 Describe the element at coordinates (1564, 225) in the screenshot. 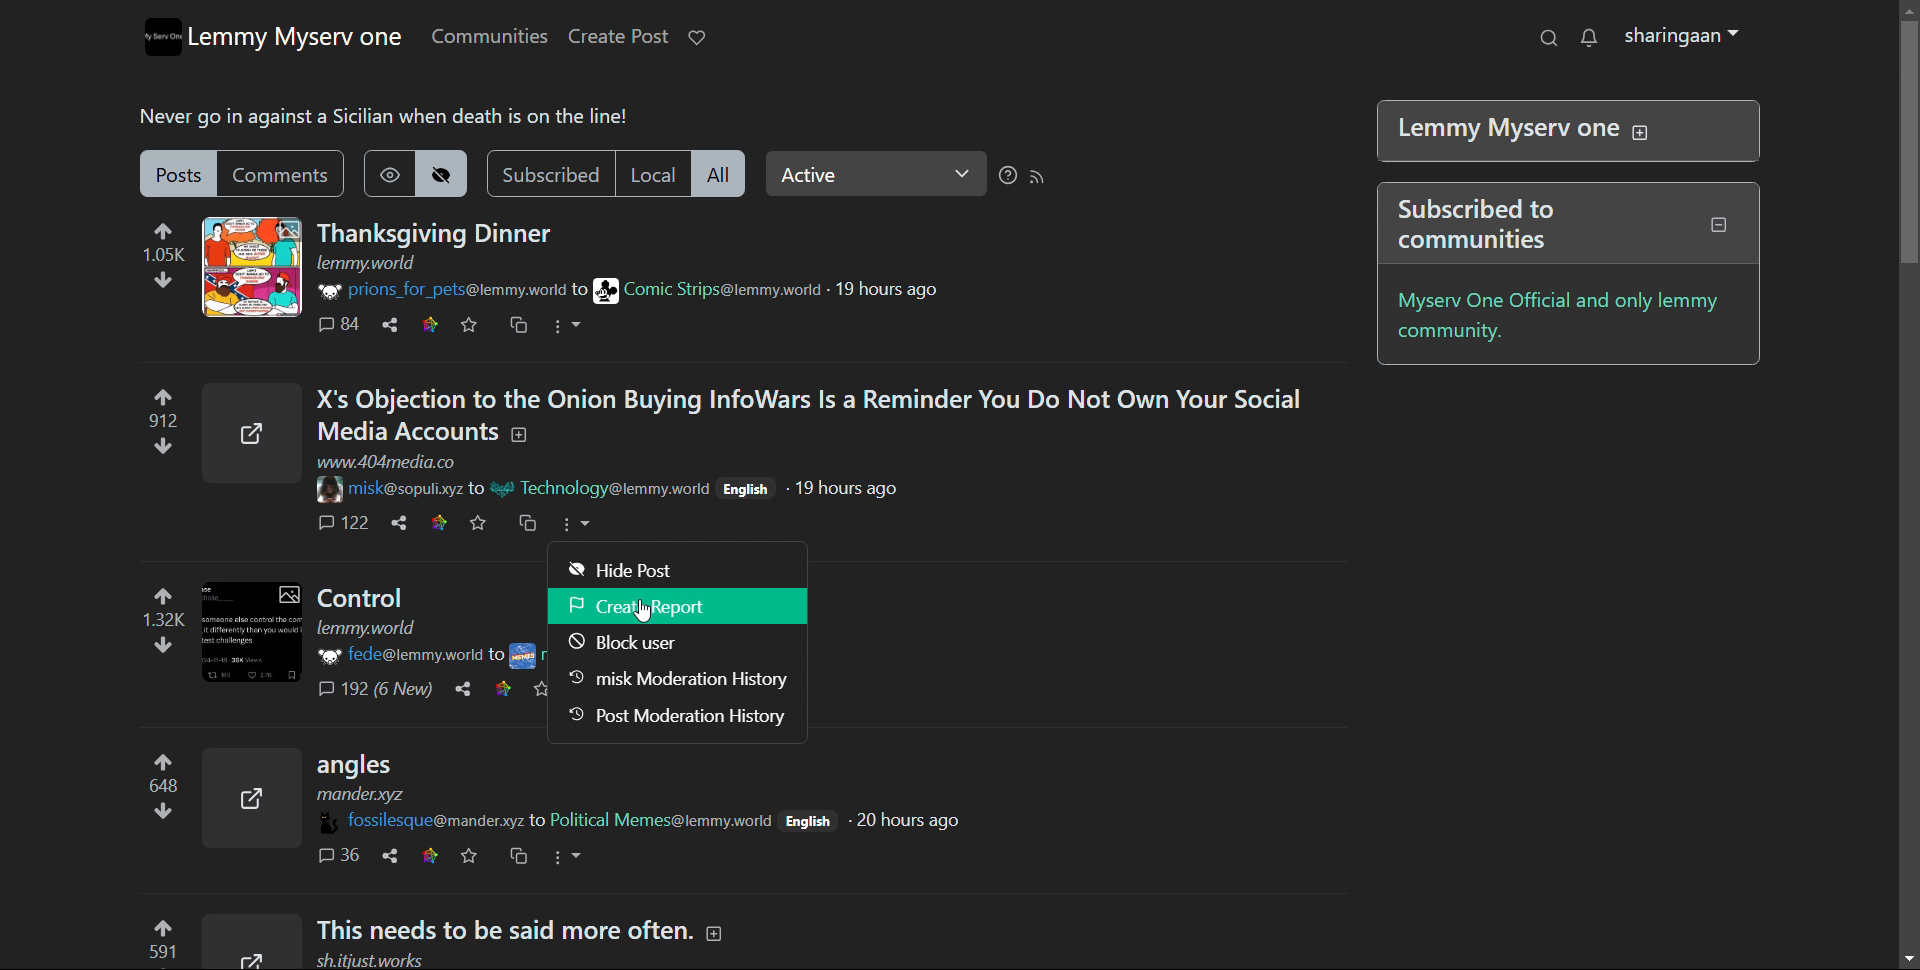

I see `Subscribed to communities` at that location.